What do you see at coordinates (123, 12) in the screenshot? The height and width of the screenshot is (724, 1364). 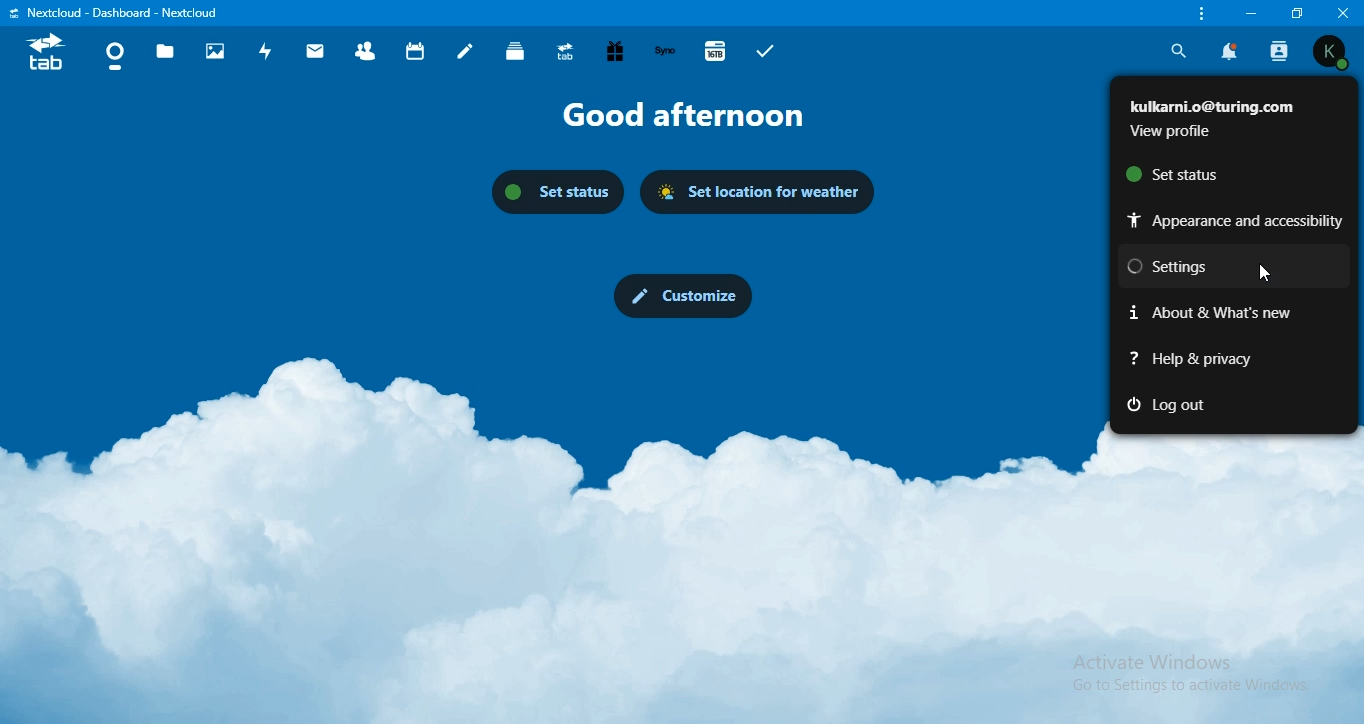 I see `text` at bounding box center [123, 12].